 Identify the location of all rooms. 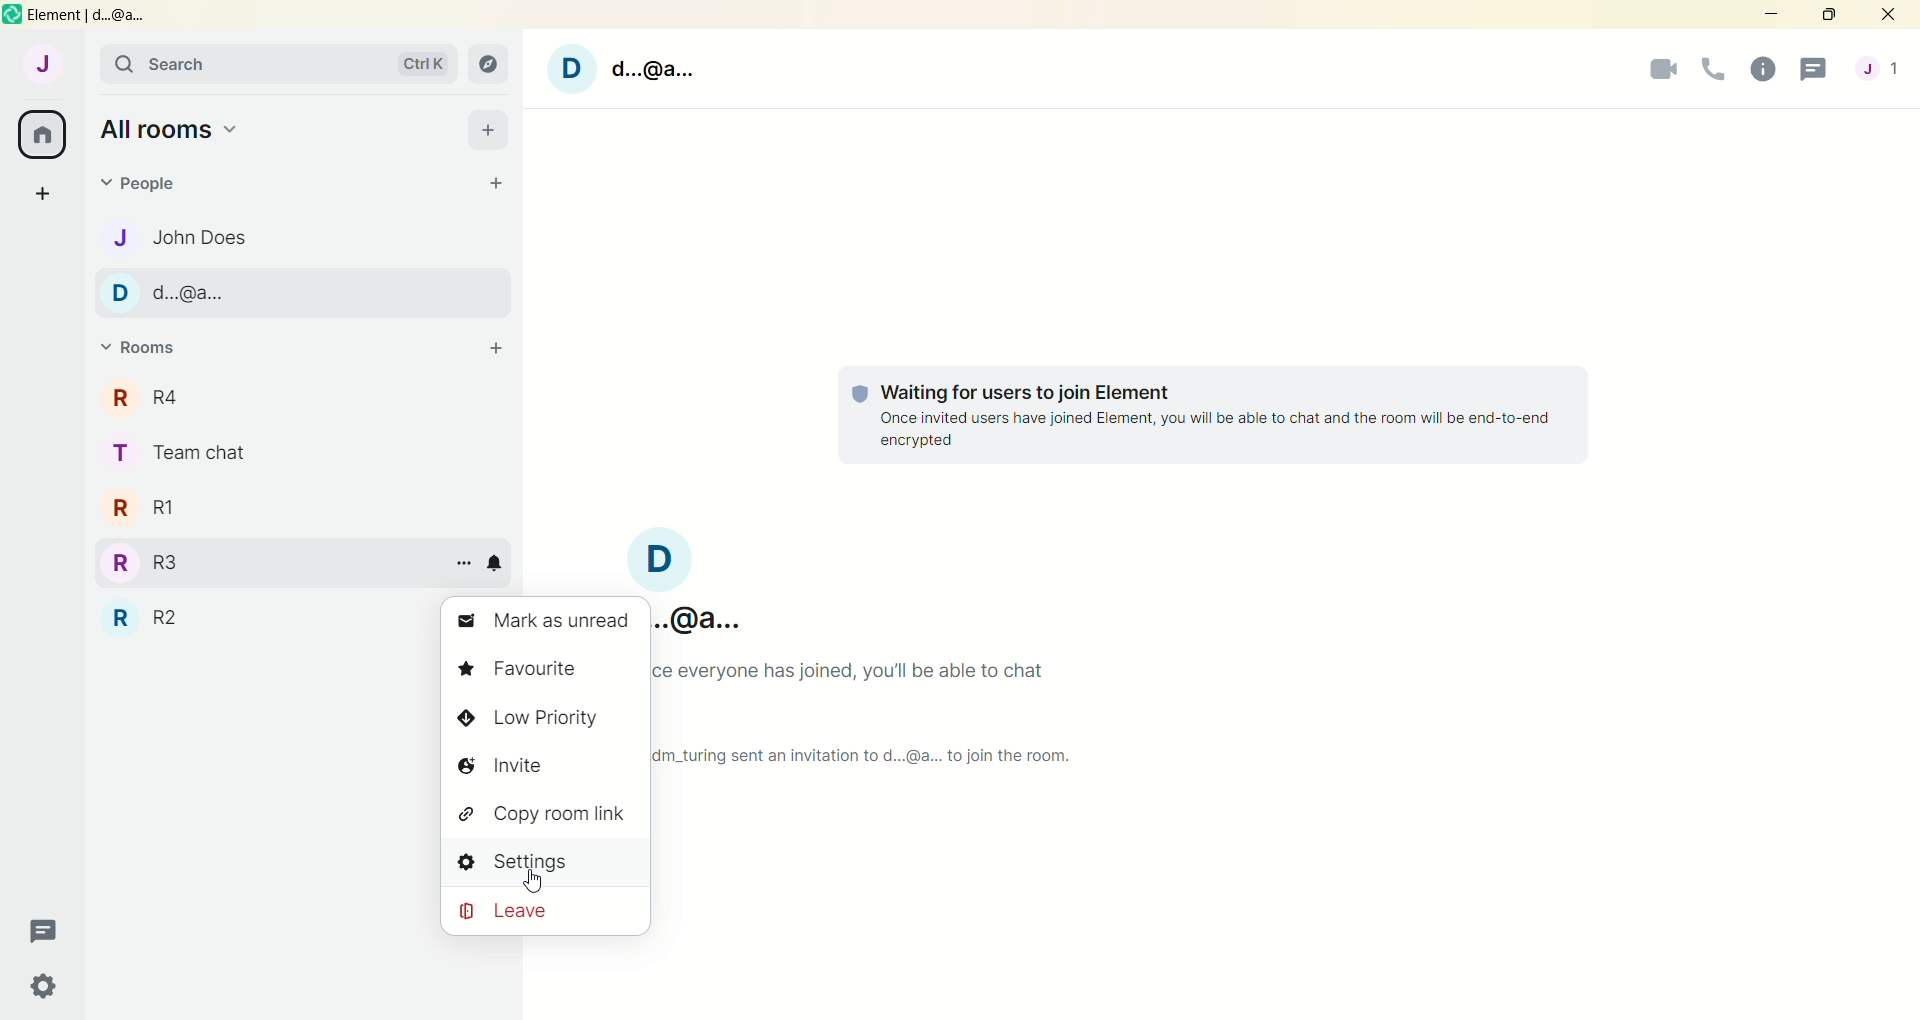
(45, 133).